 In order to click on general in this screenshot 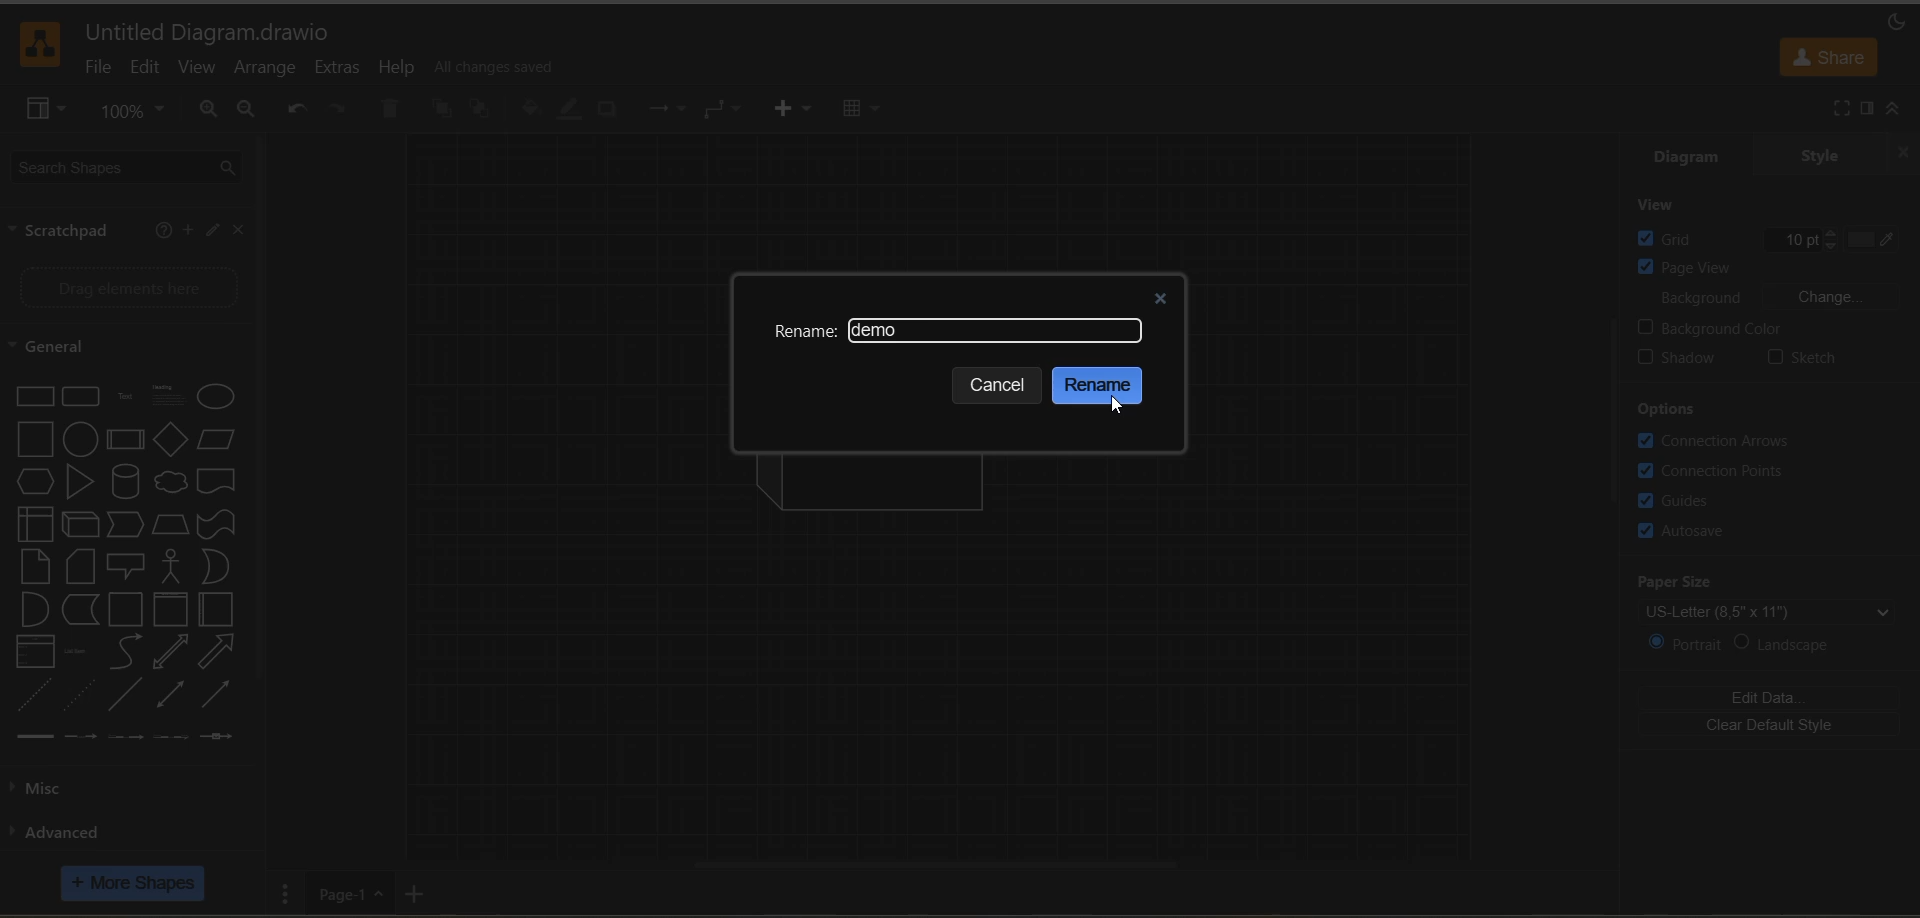, I will do `click(67, 347)`.